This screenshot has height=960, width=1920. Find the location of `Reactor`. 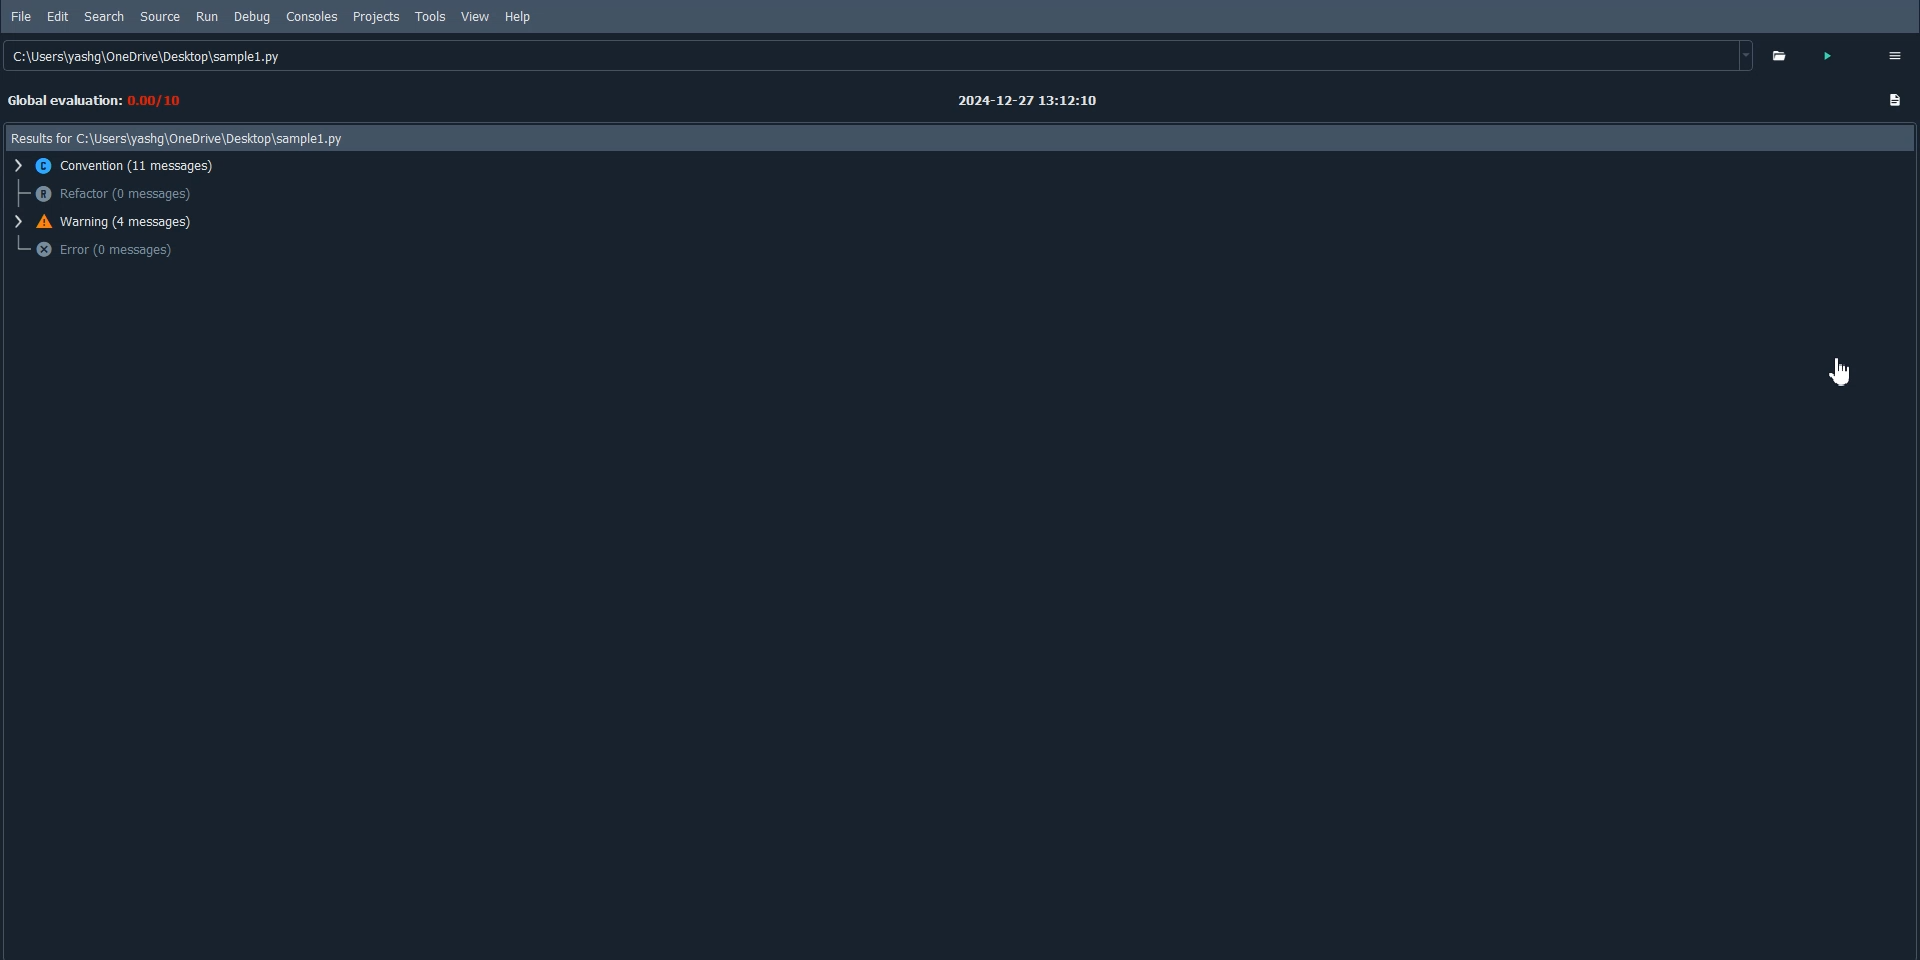

Reactor is located at coordinates (112, 194).